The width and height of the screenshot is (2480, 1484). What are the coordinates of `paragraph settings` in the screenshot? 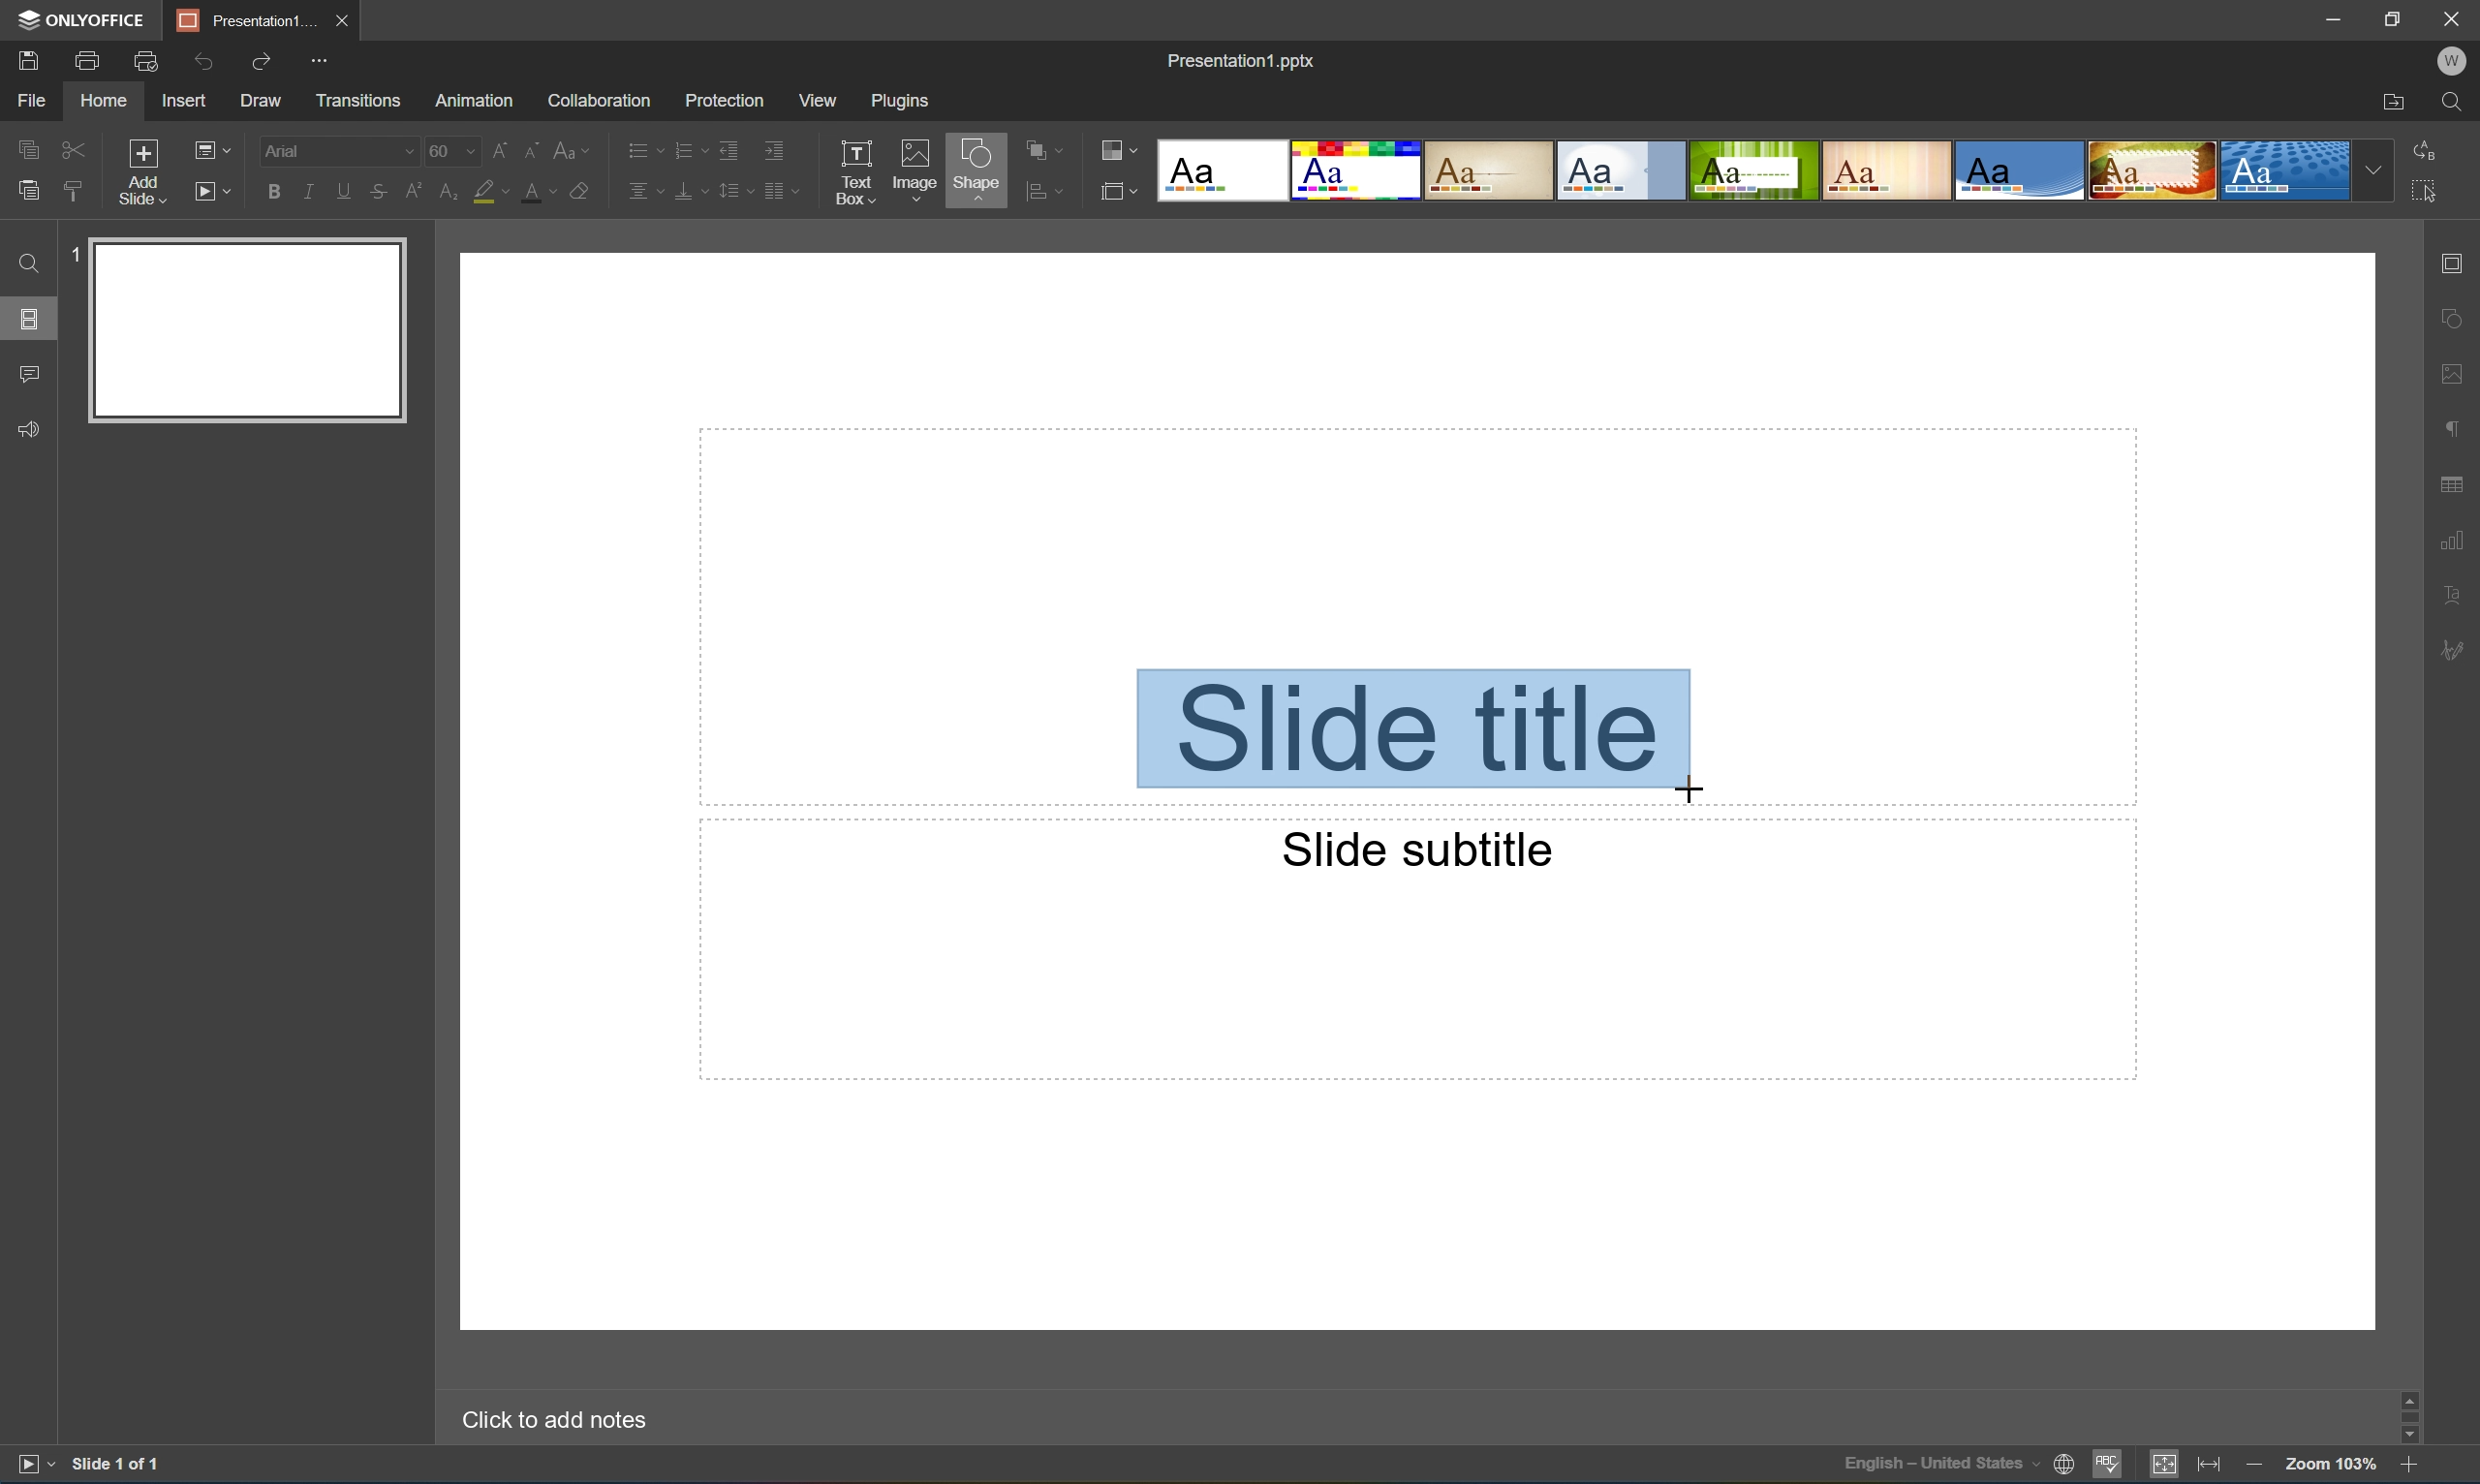 It's located at (2454, 428).